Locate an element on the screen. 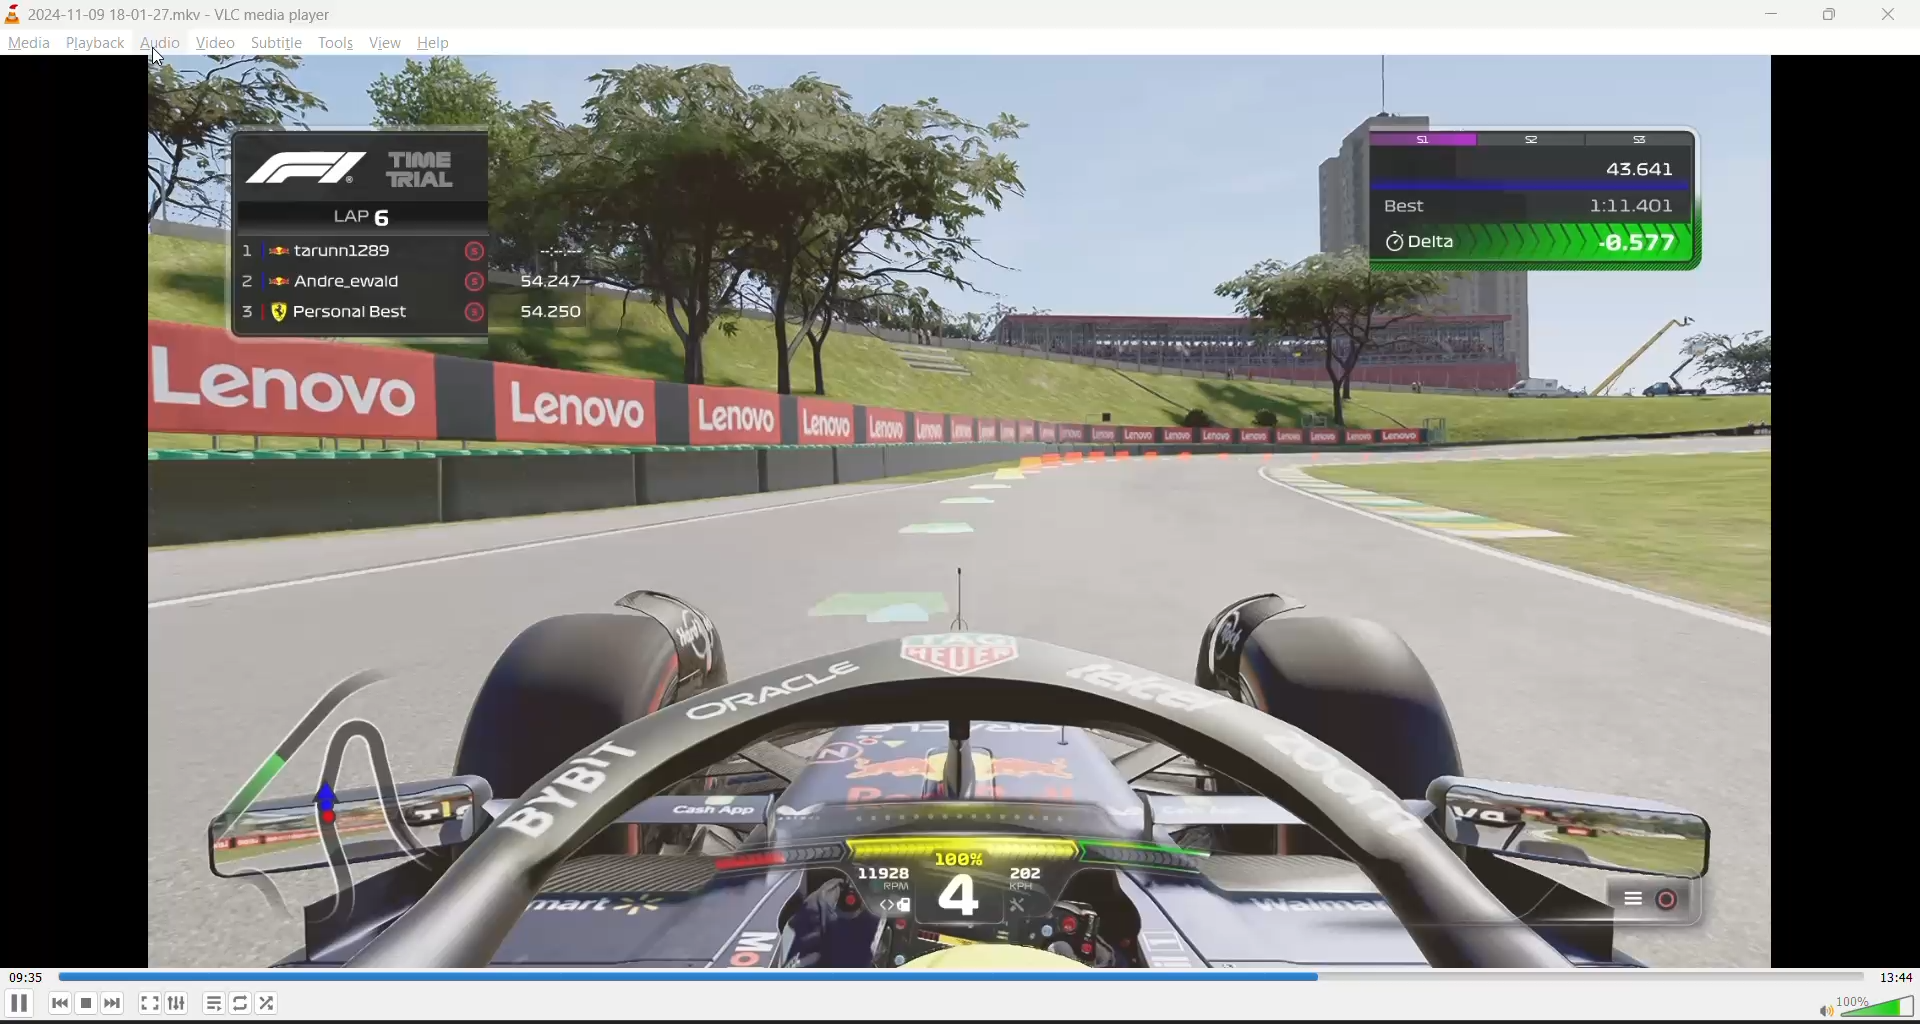  track slider is located at coordinates (960, 976).